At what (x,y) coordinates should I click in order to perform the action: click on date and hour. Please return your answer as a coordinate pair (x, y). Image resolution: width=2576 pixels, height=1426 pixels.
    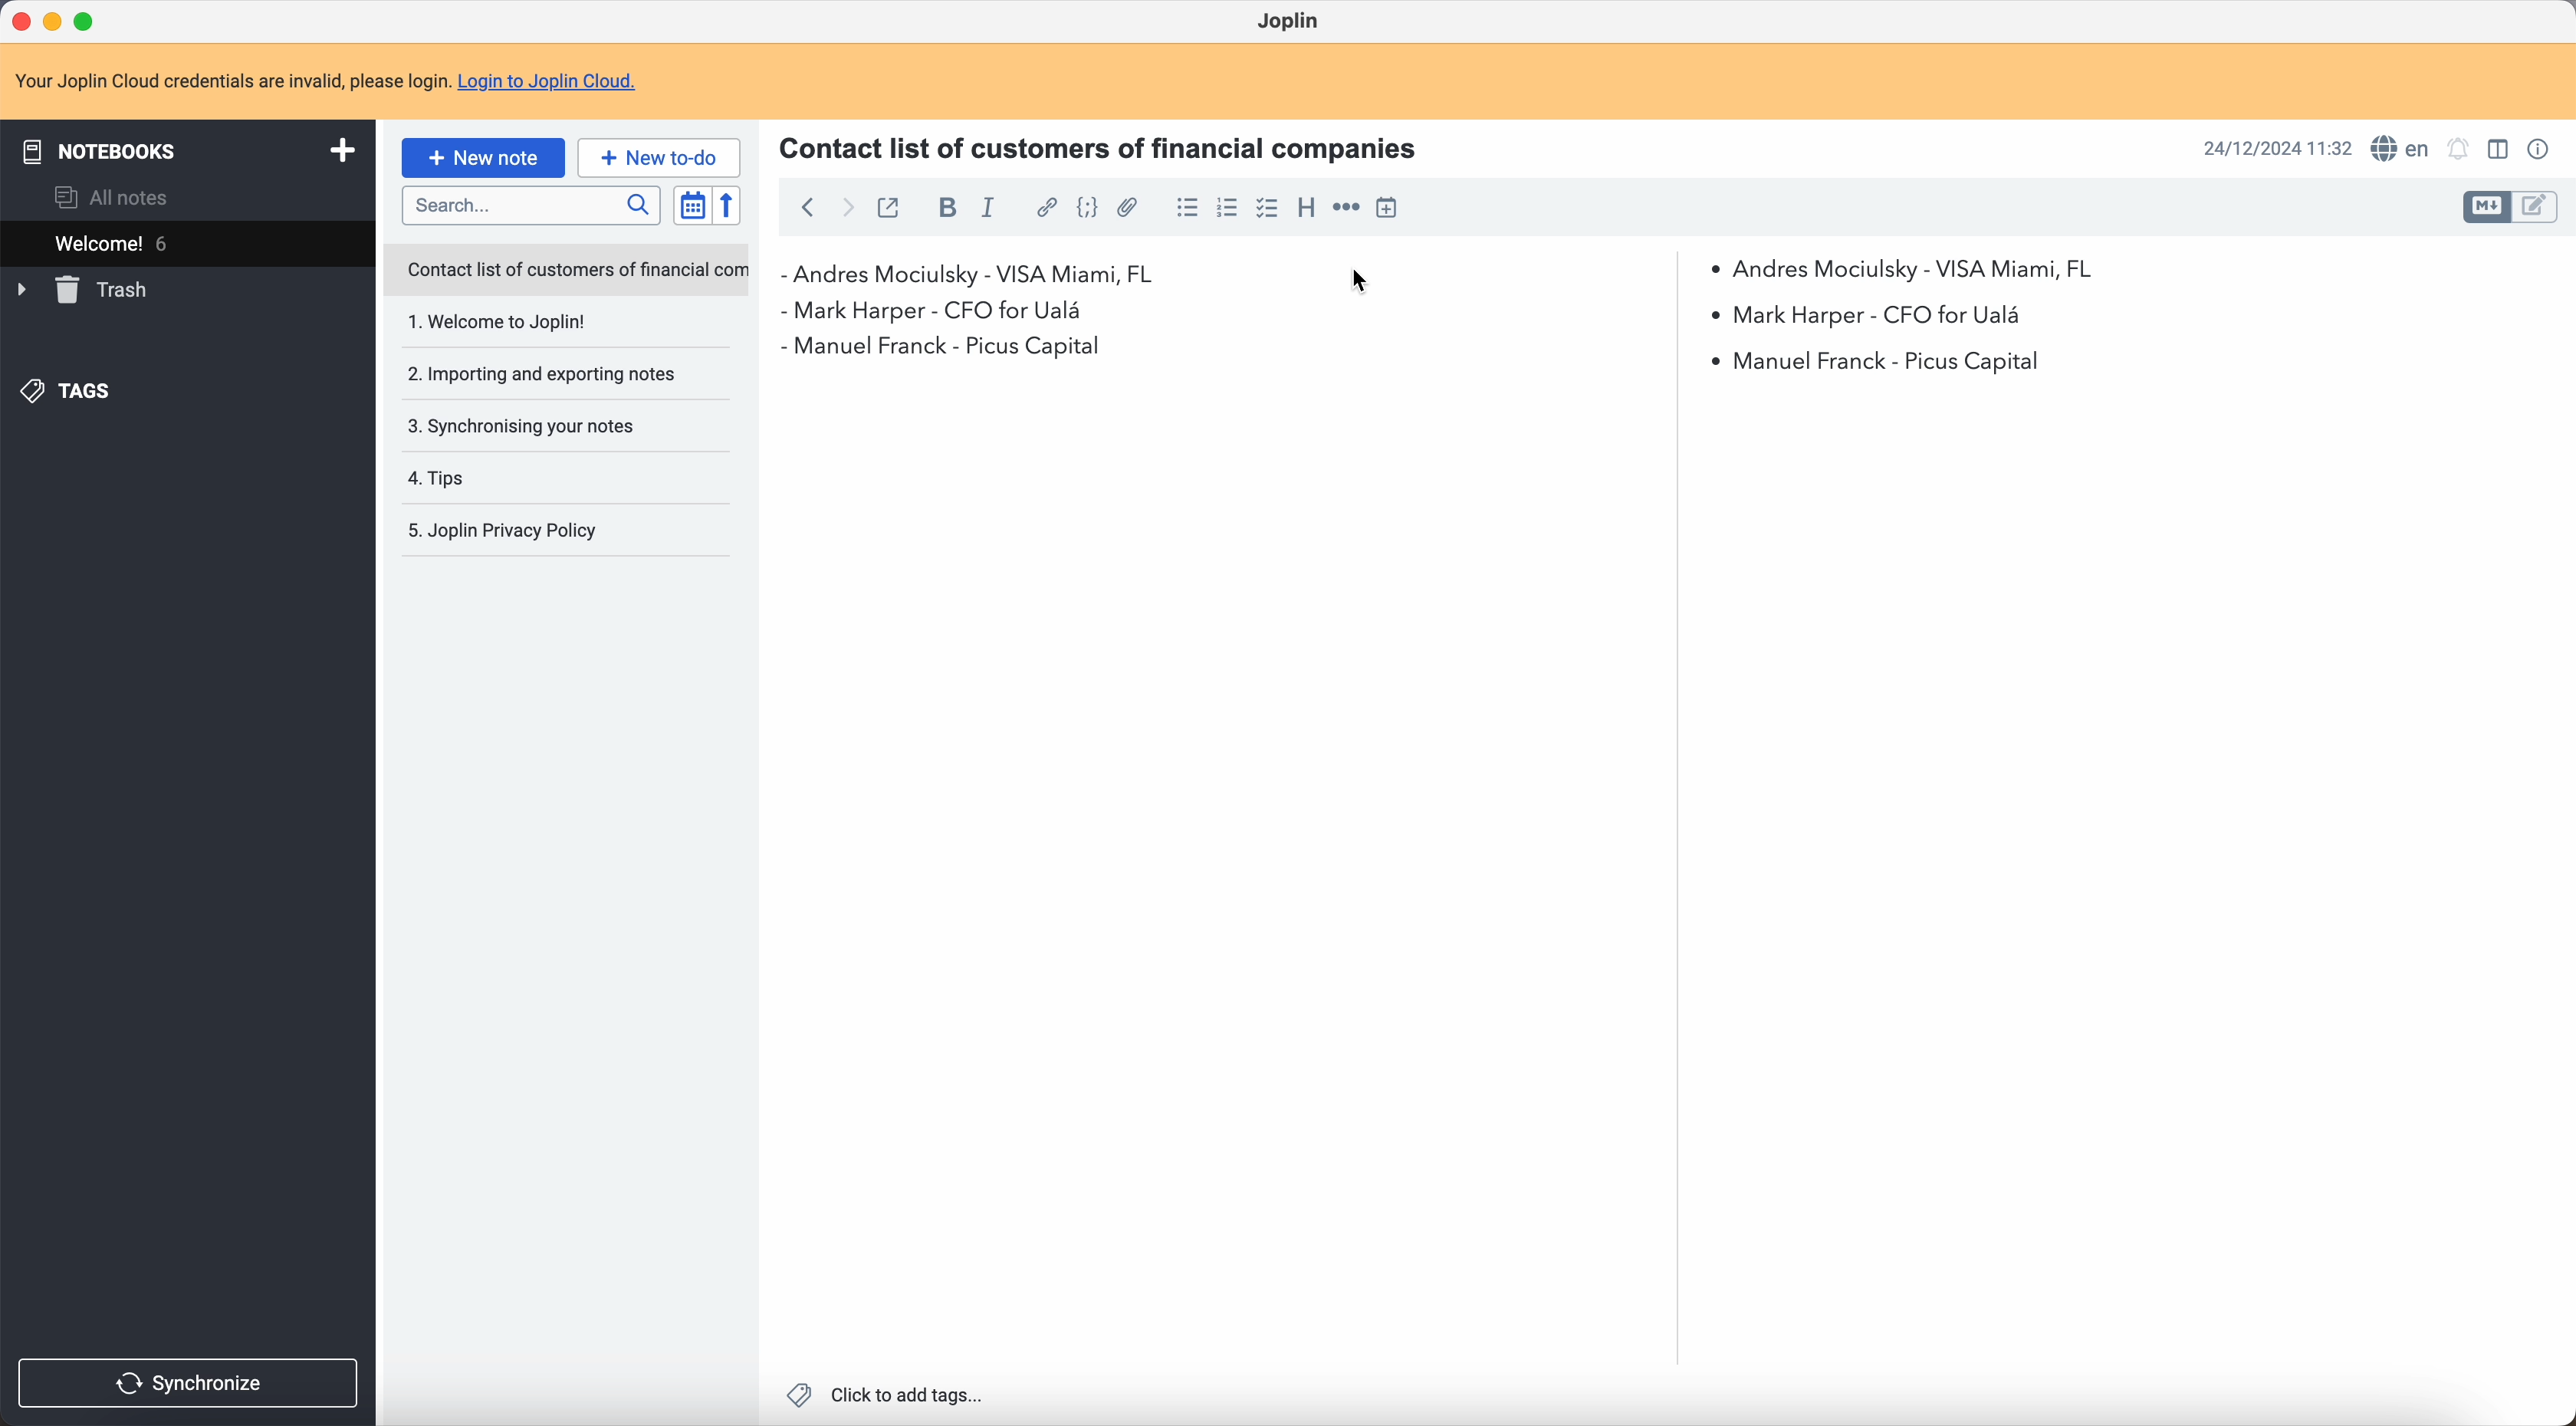
    Looking at the image, I should click on (2275, 148).